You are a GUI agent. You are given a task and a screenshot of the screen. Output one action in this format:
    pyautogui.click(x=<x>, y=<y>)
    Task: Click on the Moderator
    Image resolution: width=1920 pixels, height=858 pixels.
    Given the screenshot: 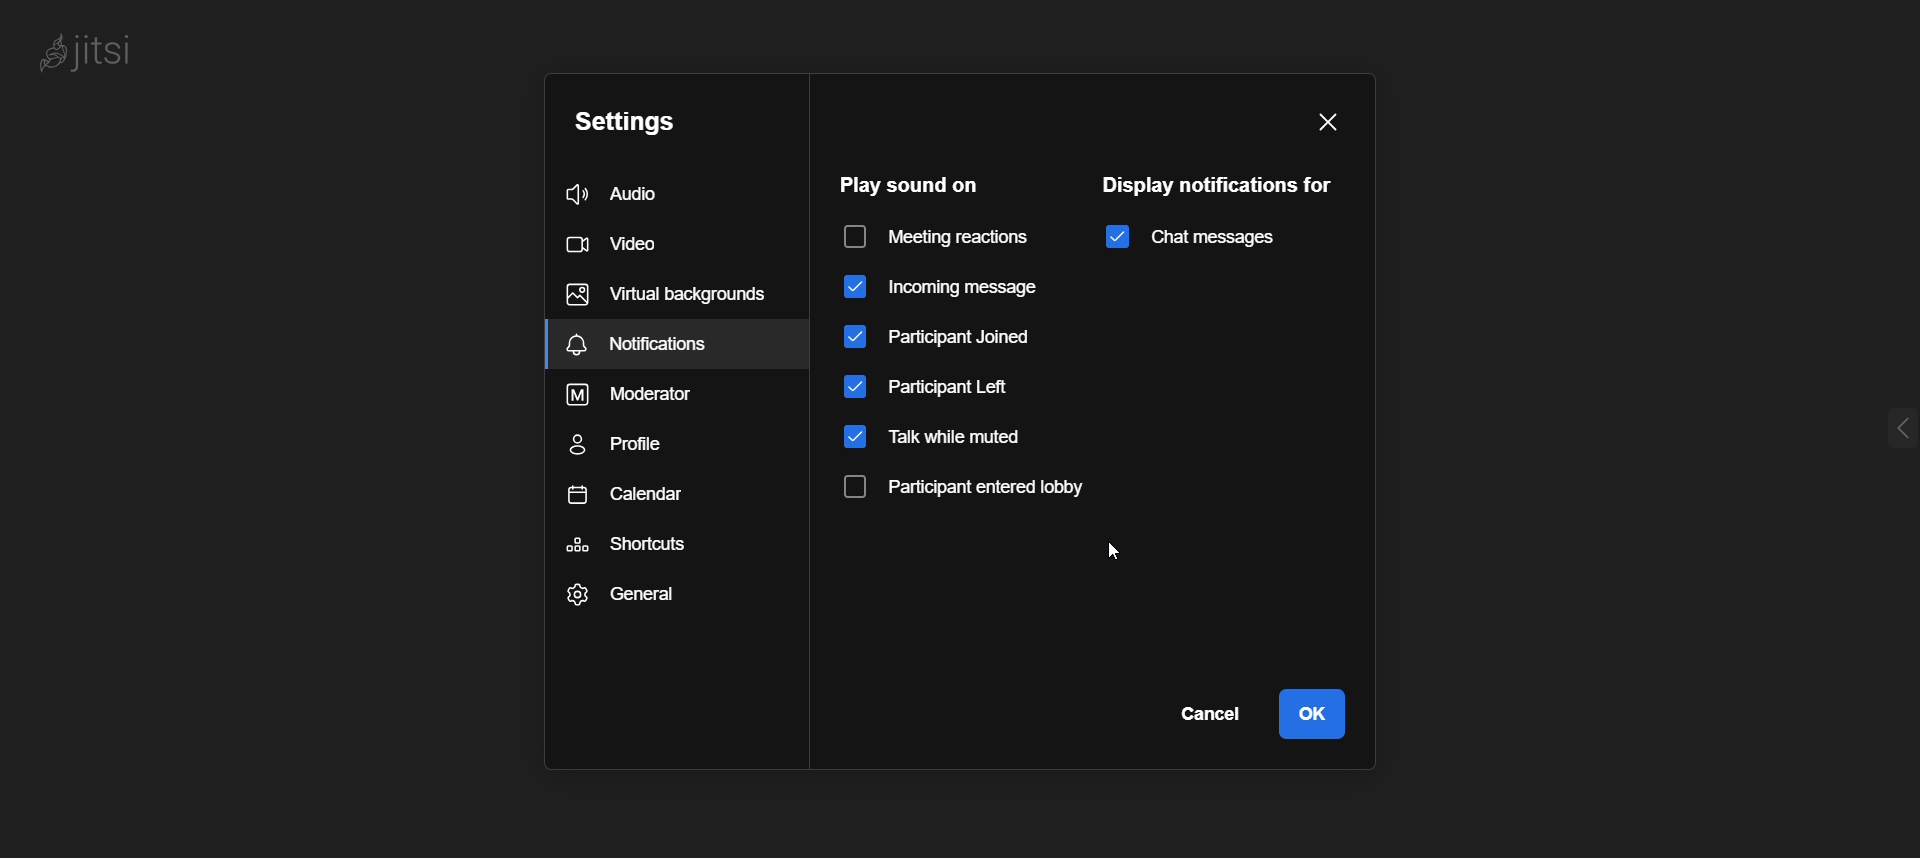 What is the action you would take?
    pyautogui.click(x=645, y=395)
    